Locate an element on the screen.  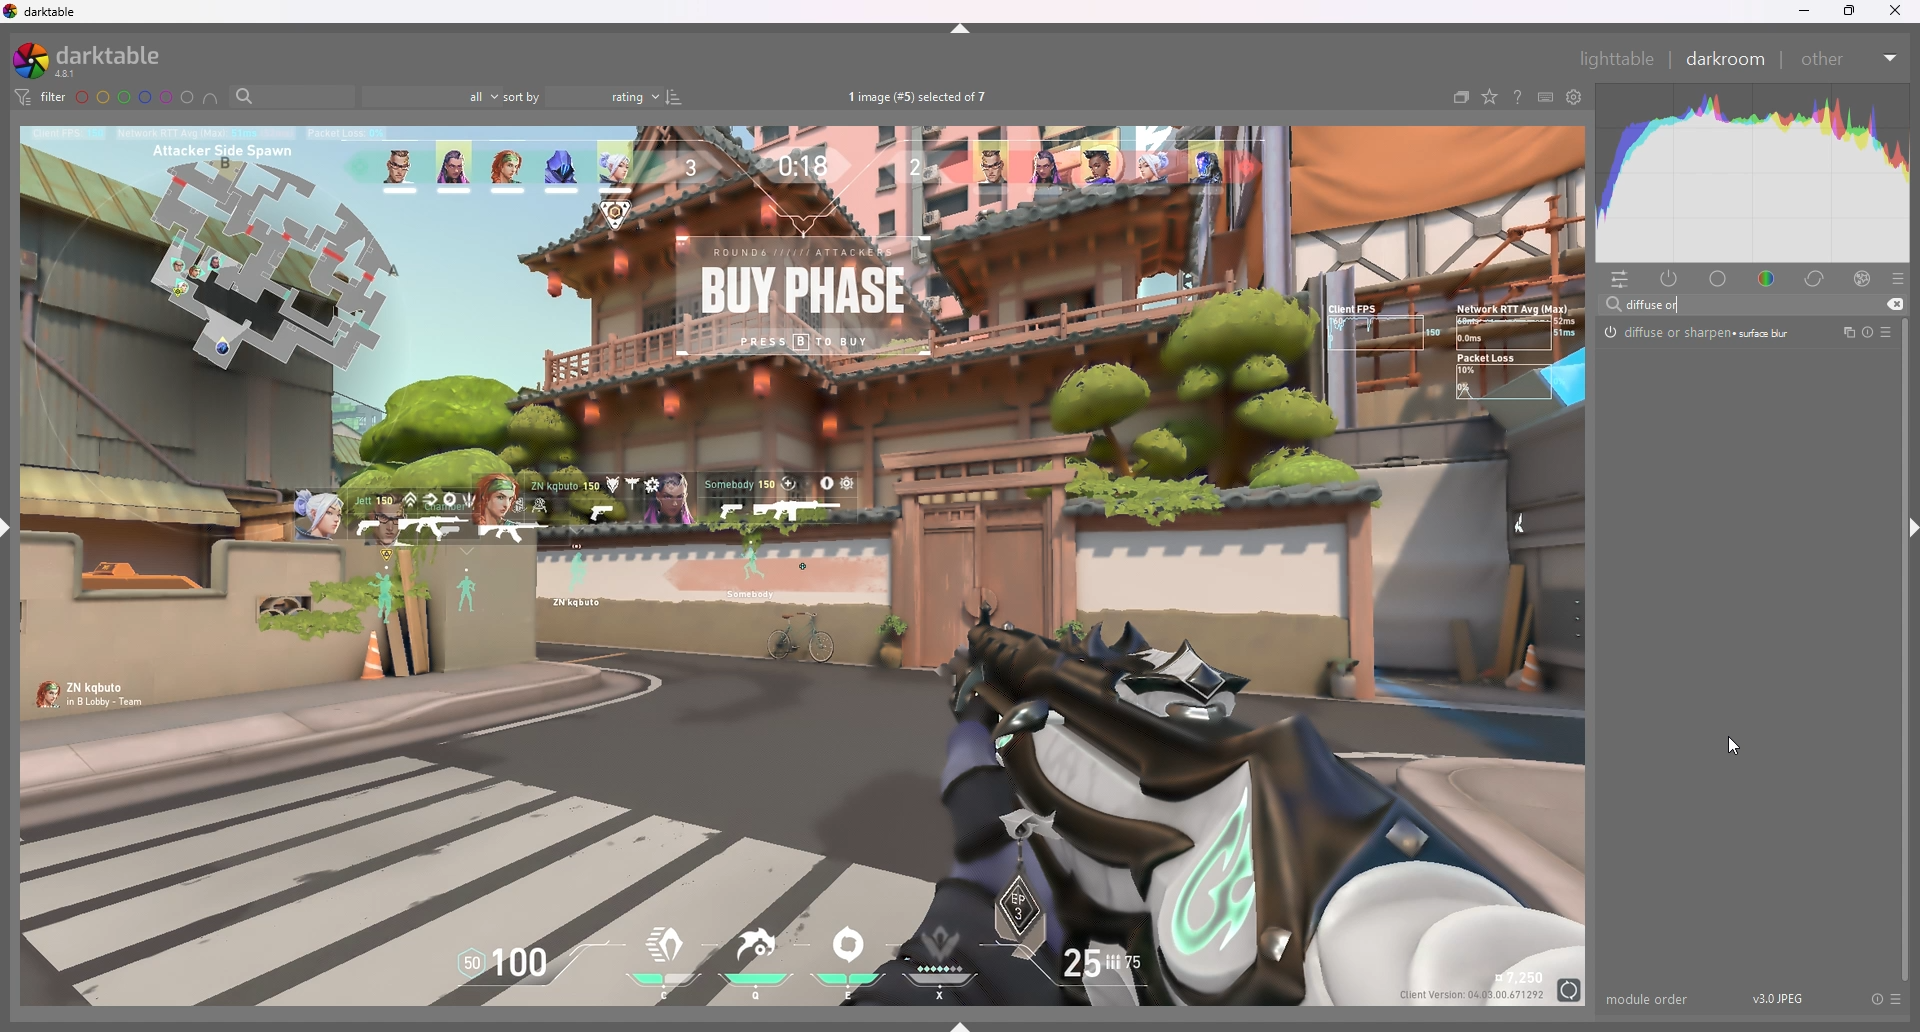
close is located at coordinates (1898, 9).